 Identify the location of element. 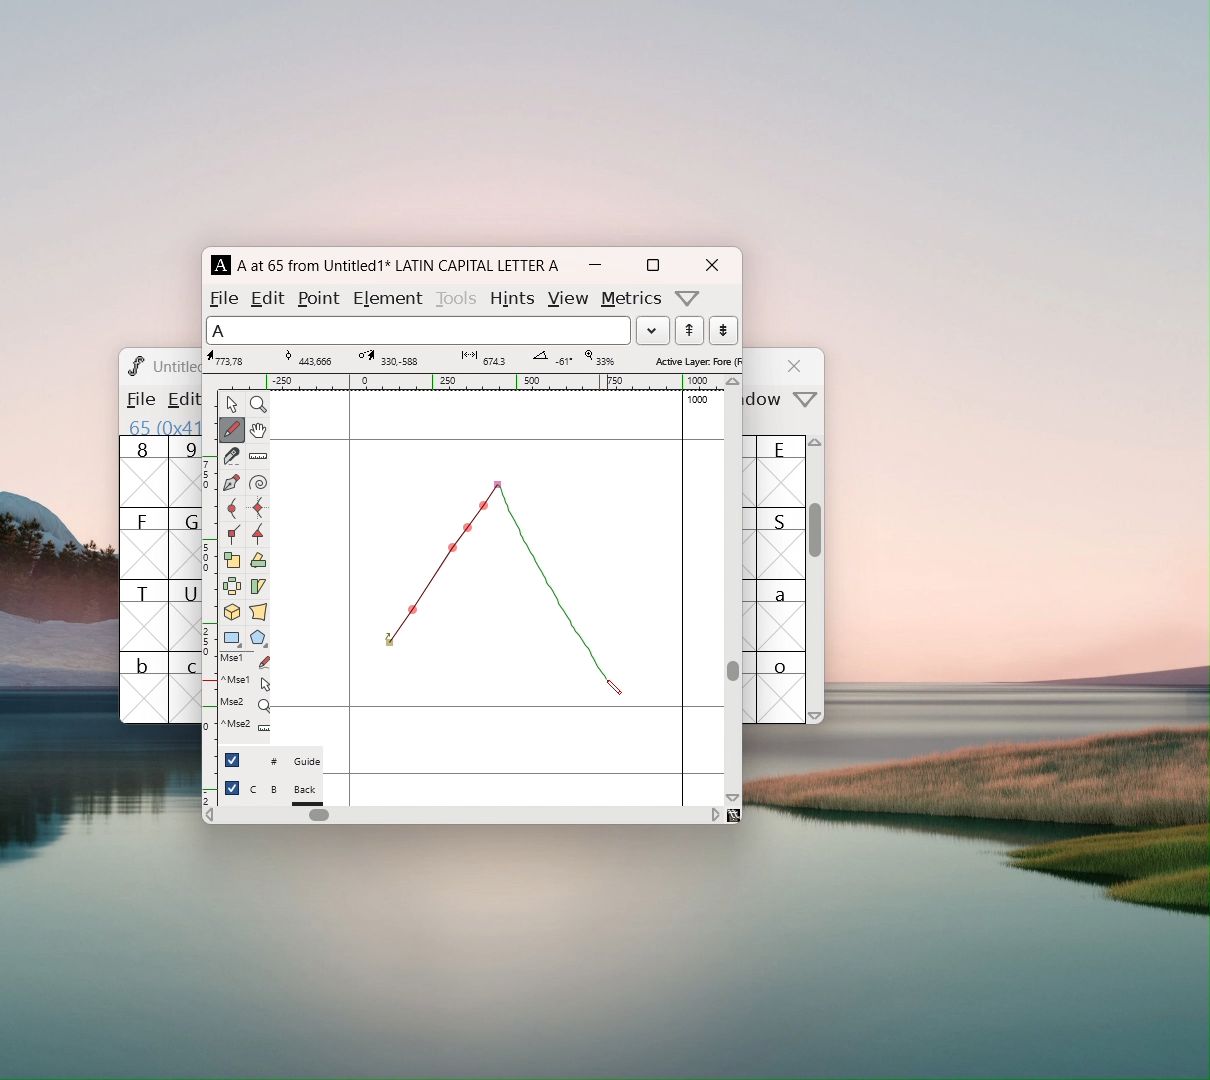
(387, 296).